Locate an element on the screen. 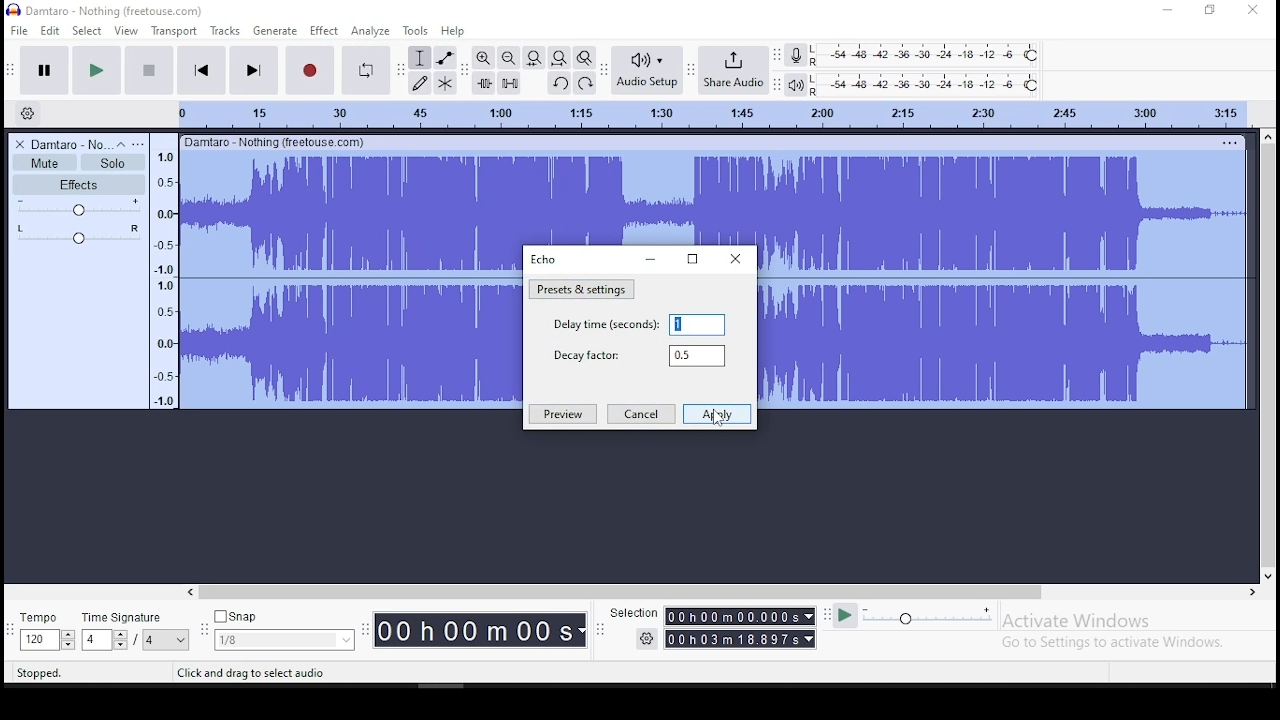 This screenshot has width=1280, height=720. up is located at coordinates (1268, 136).